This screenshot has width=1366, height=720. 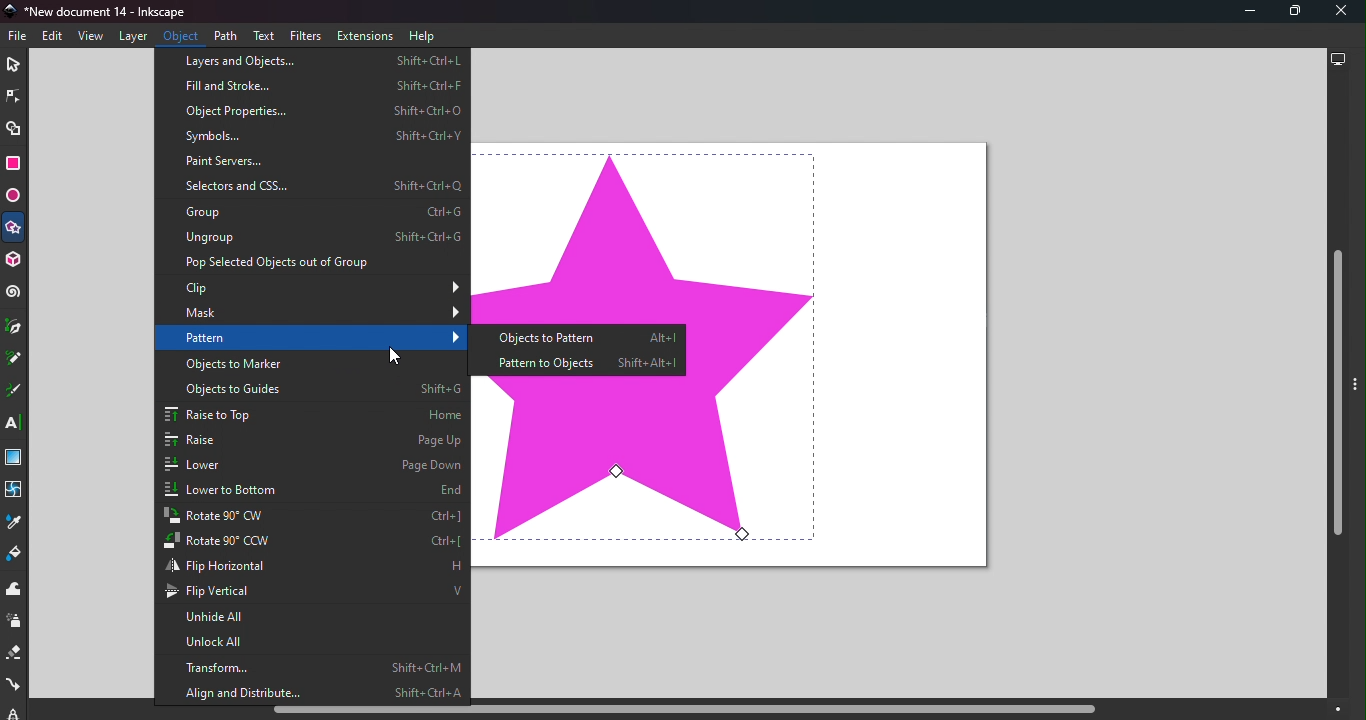 What do you see at coordinates (15, 327) in the screenshot?
I see `Pen tool` at bounding box center [15, 327].